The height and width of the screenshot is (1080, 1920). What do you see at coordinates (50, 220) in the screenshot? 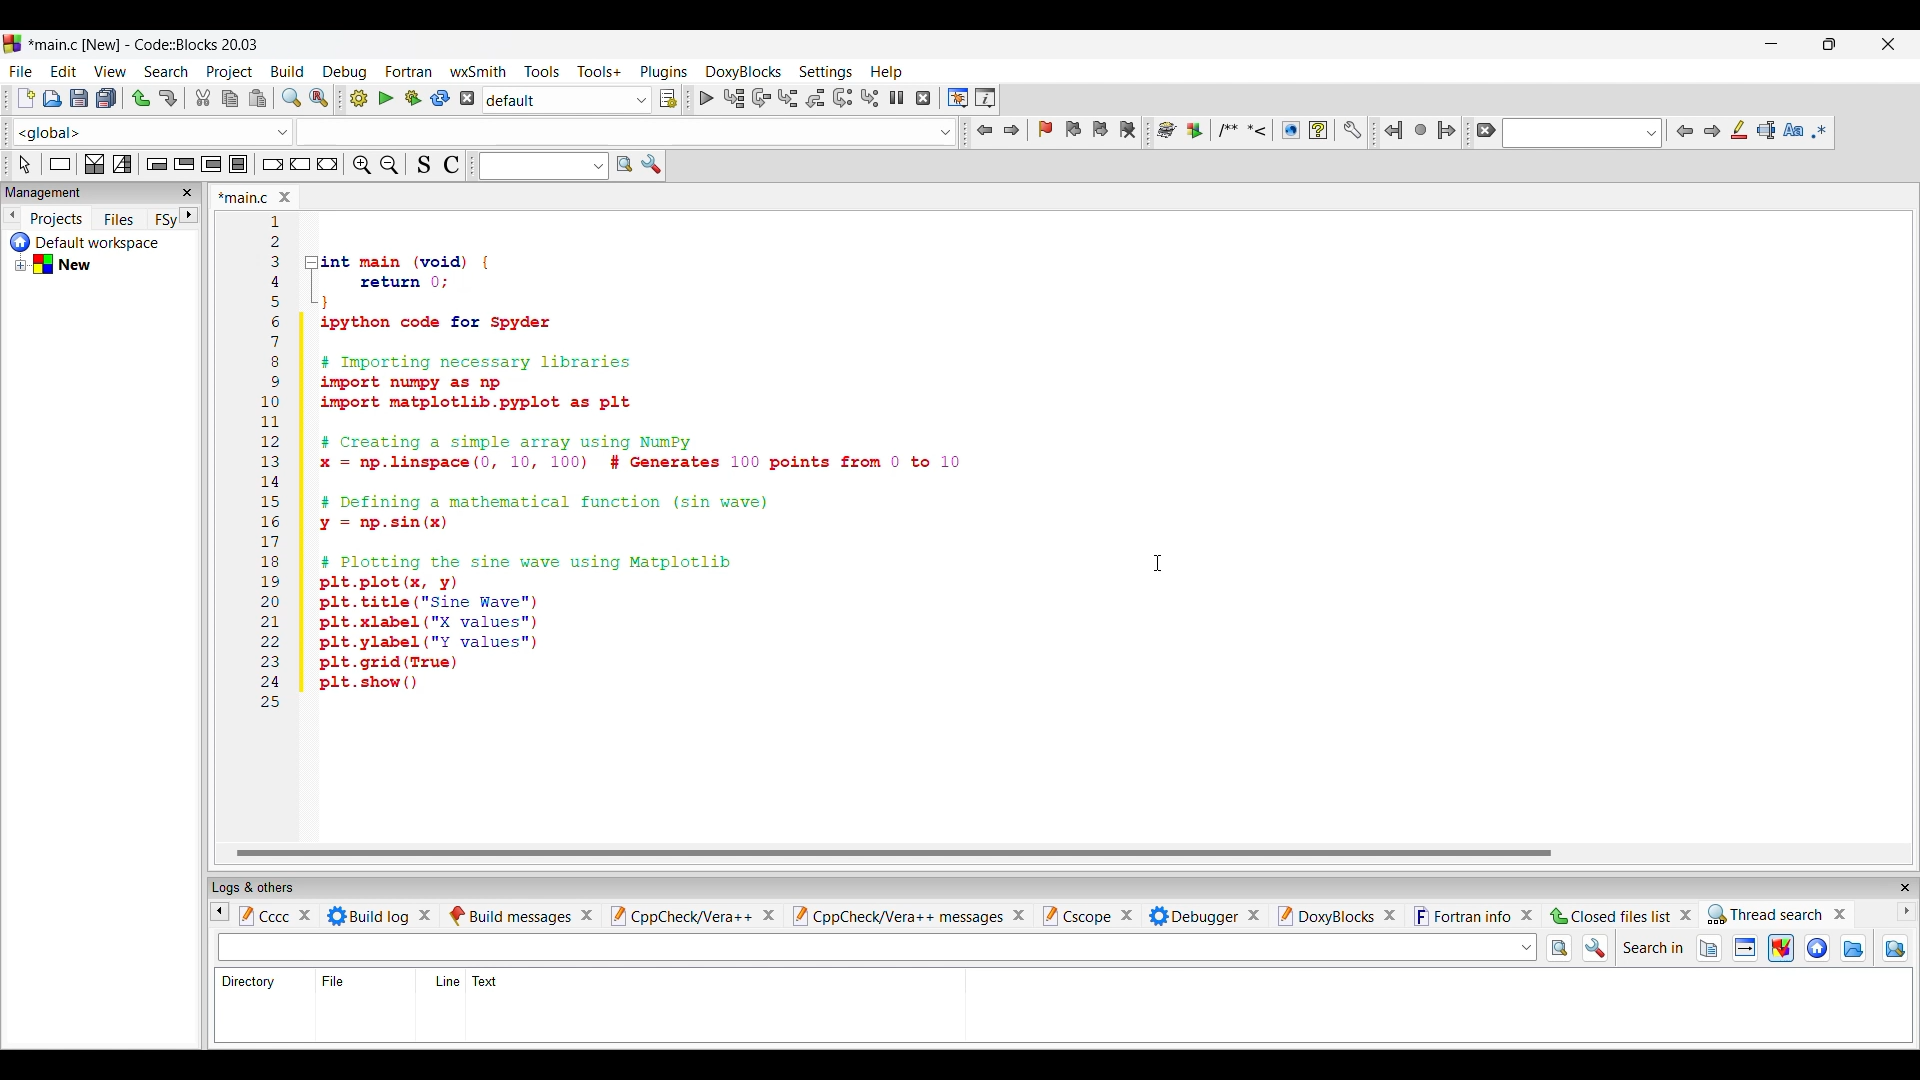
I see `Project` at bounding box center [50, 220].